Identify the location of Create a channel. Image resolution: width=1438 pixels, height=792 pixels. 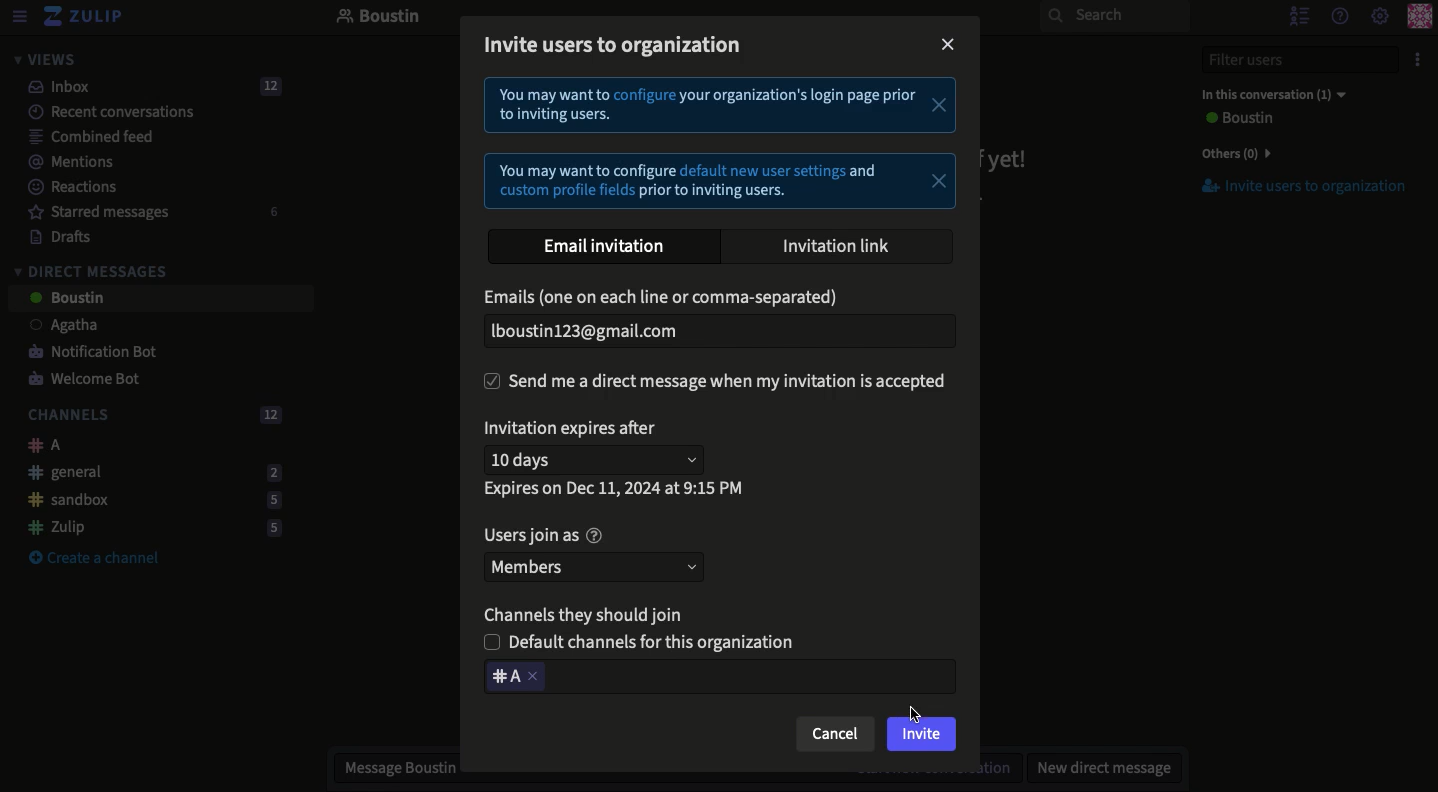
(94, 559).